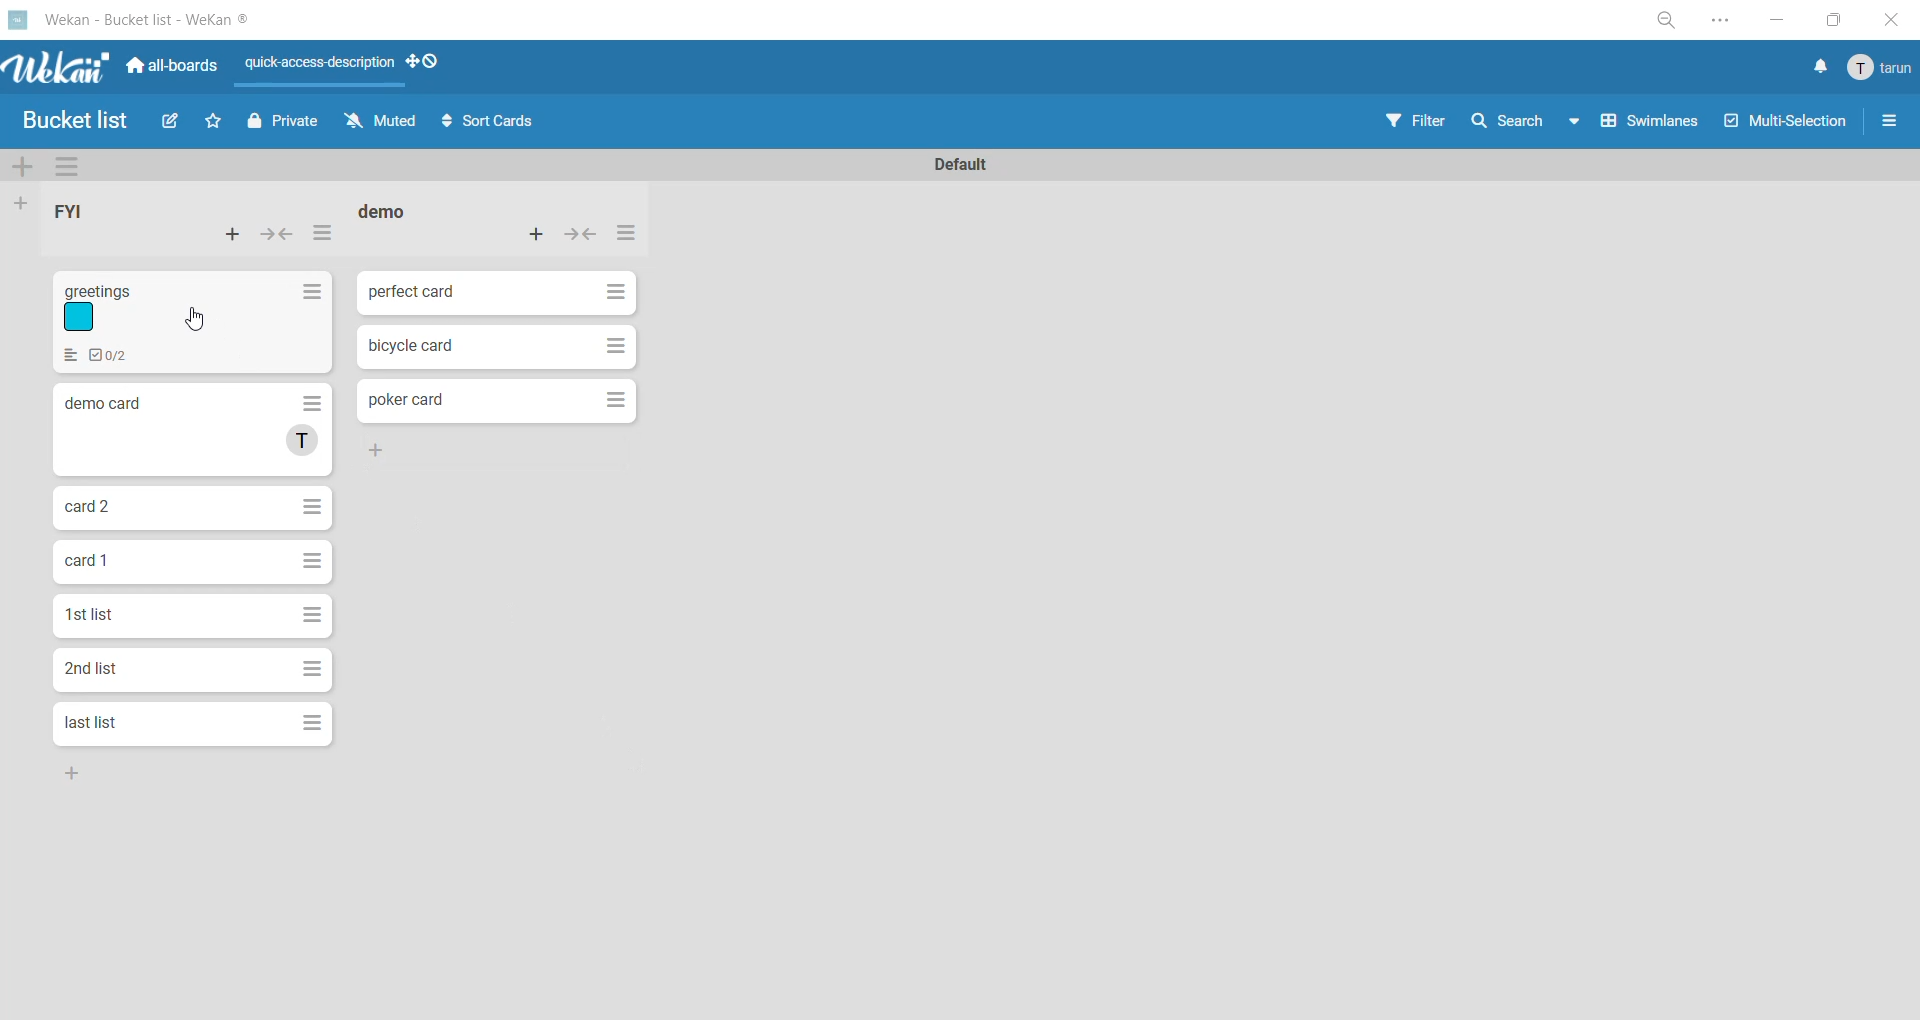 This screenshot has width=1920, height=1020. Describe the element at coordinates (1888, 22) in the screenshot. I see `close` at that location.